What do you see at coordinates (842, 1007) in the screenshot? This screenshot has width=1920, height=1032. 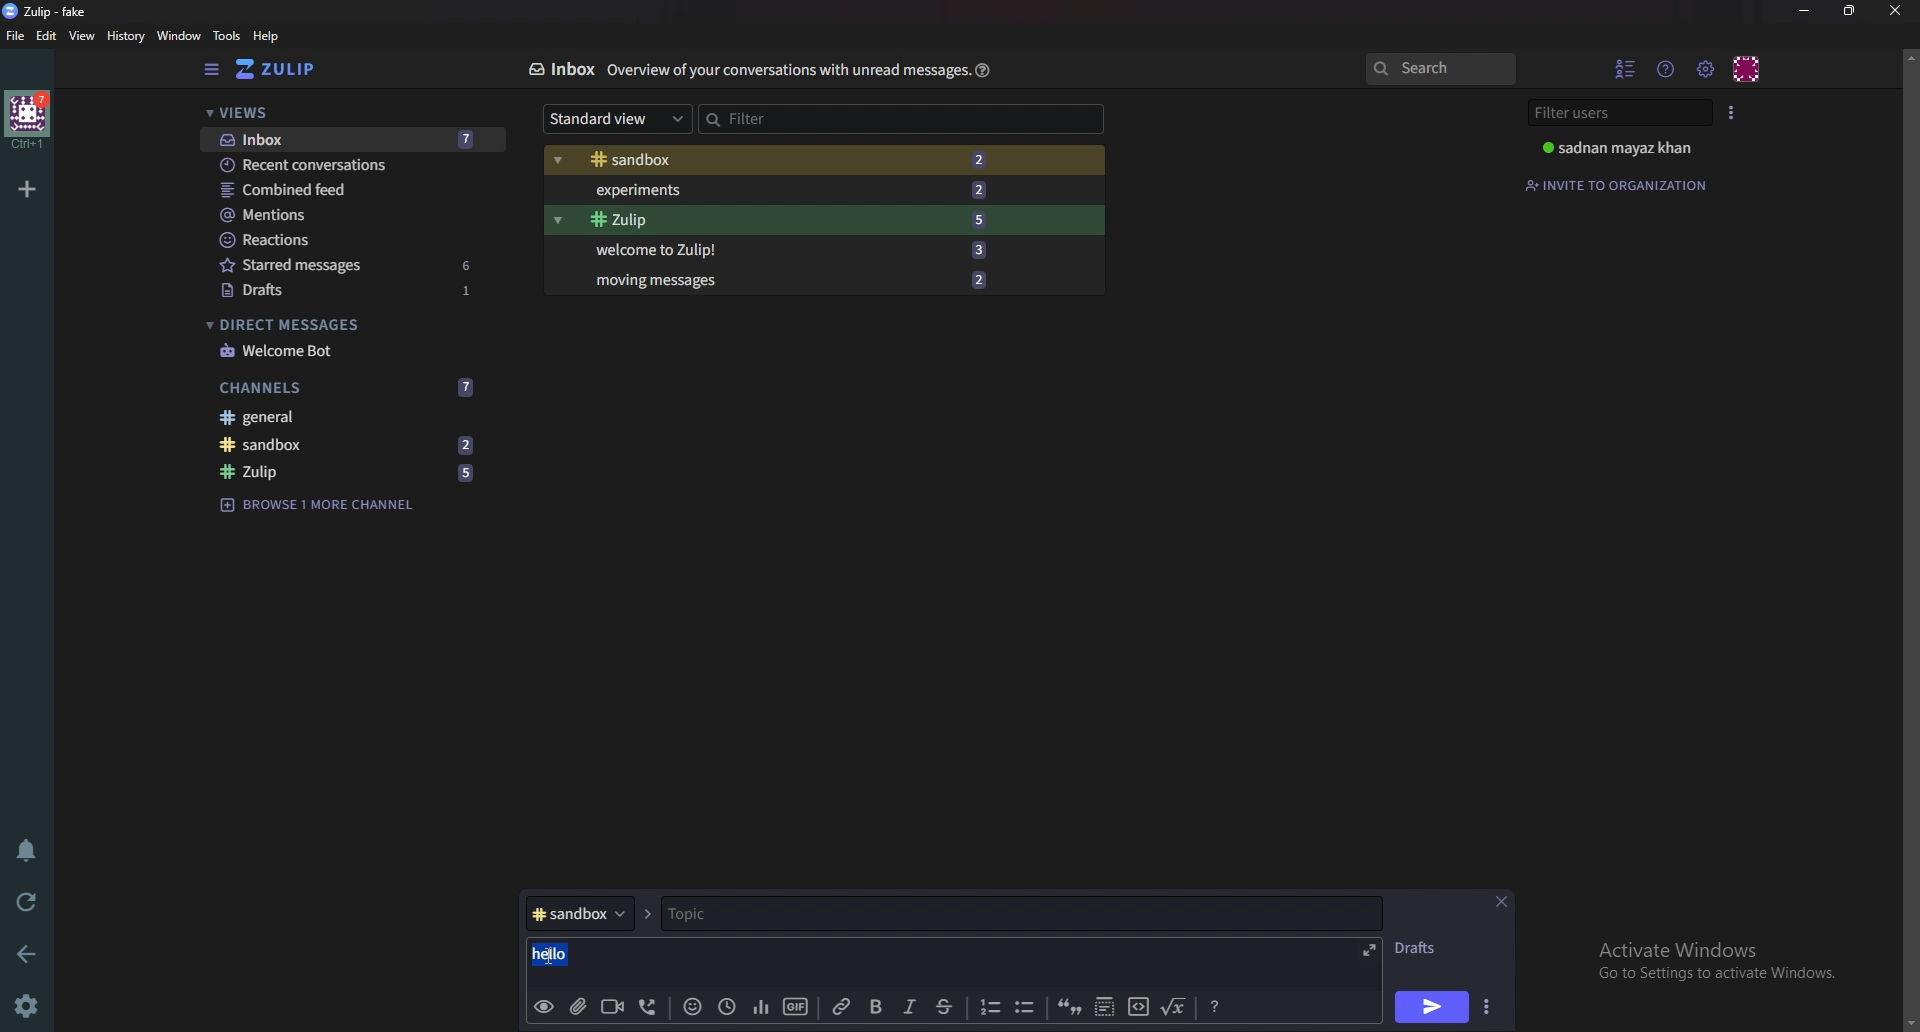 I see `link` at bounding box center [842, 1007].